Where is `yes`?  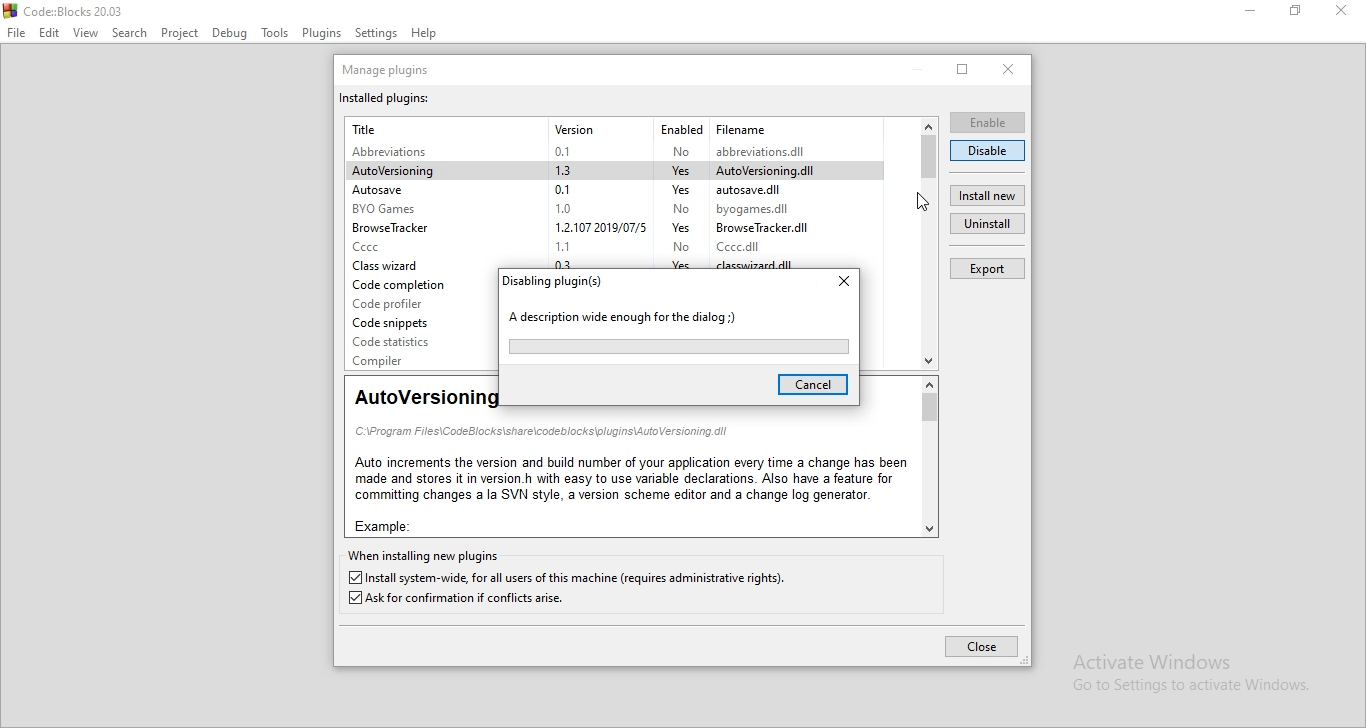 yes is located at coordinates (676, 188).